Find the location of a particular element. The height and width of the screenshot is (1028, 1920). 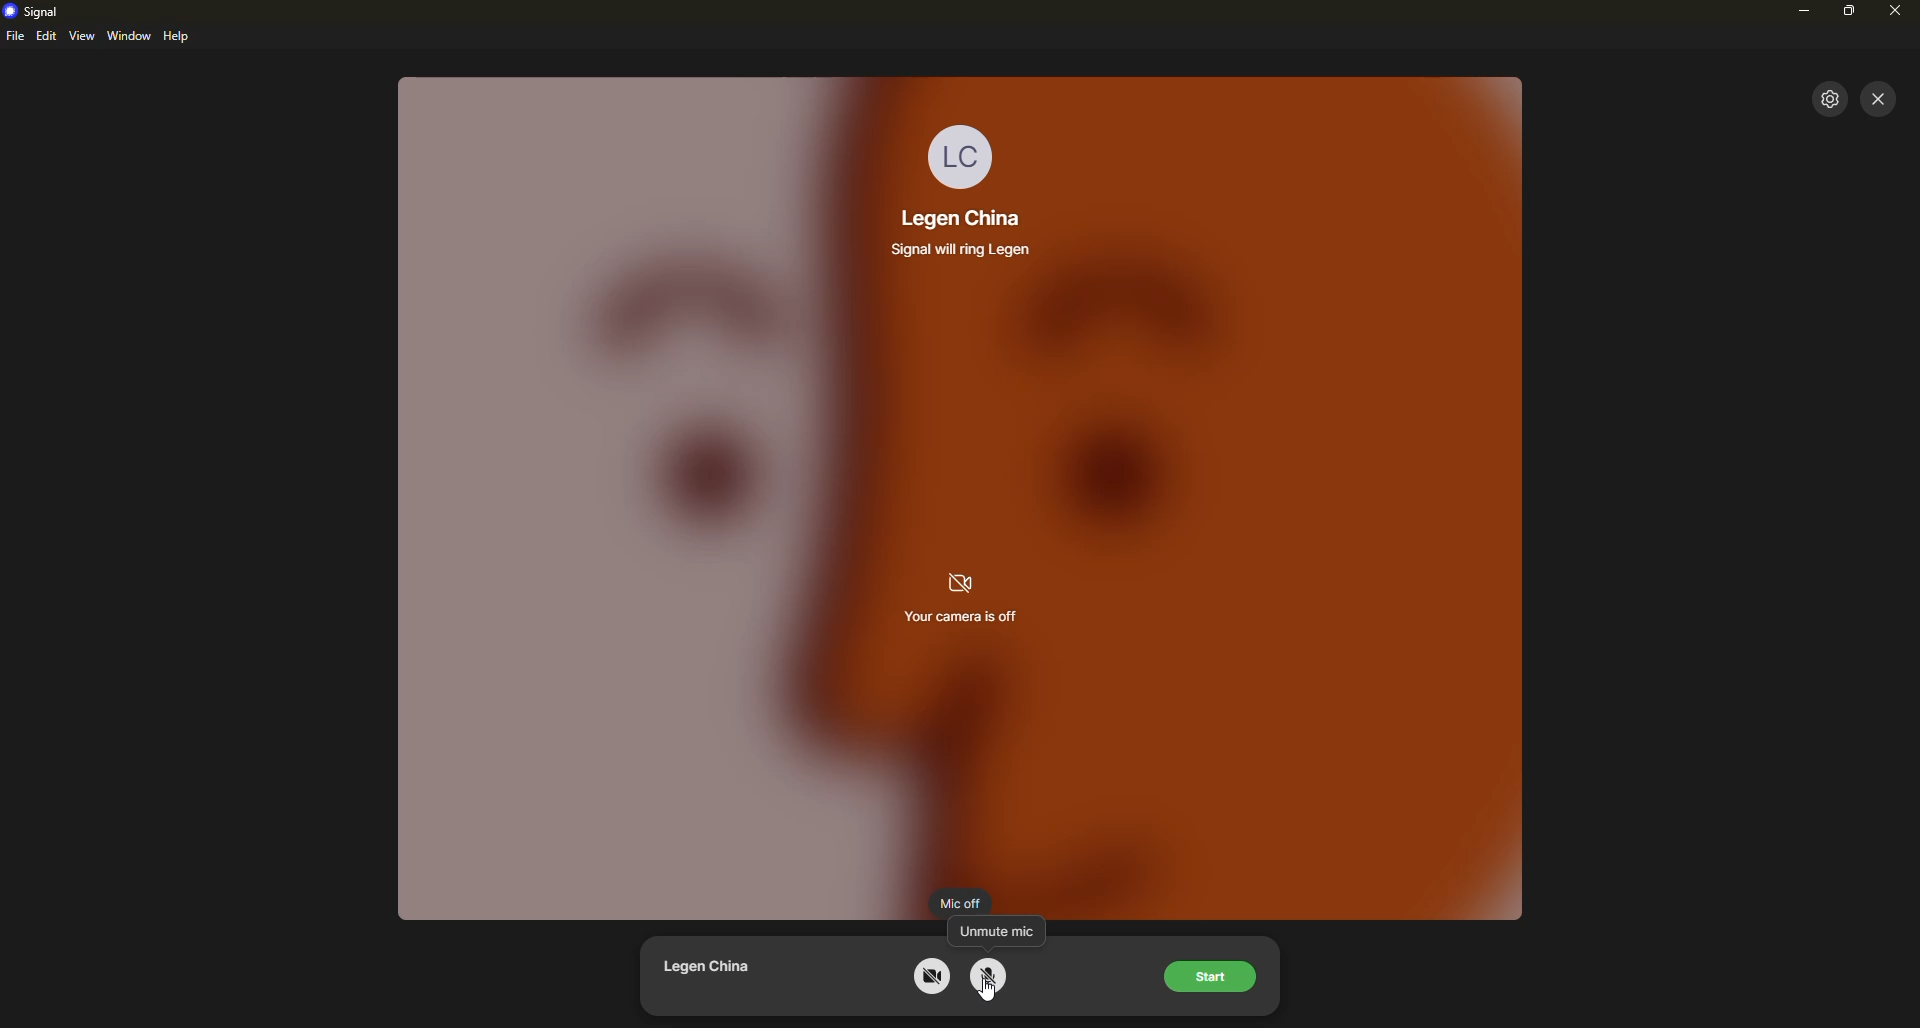

mic off is located at coordinates (989, 975).